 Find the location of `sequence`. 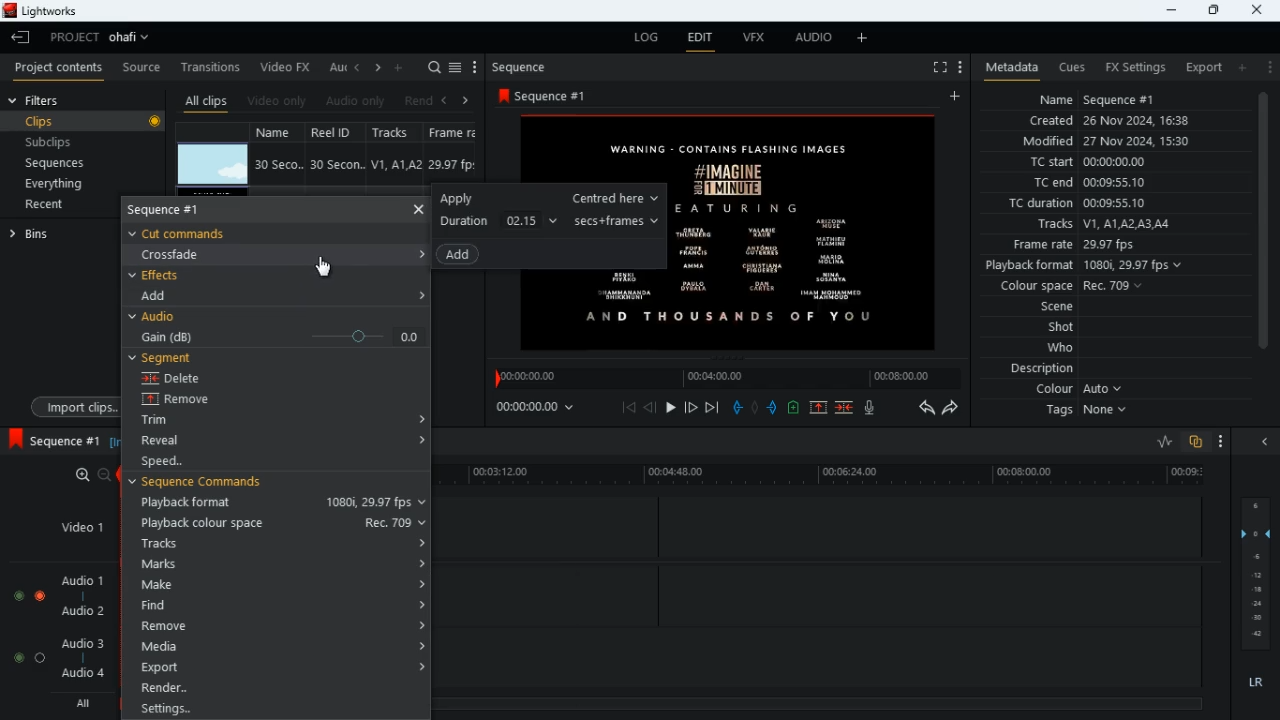

sequence is located at coordinates (525, 67).